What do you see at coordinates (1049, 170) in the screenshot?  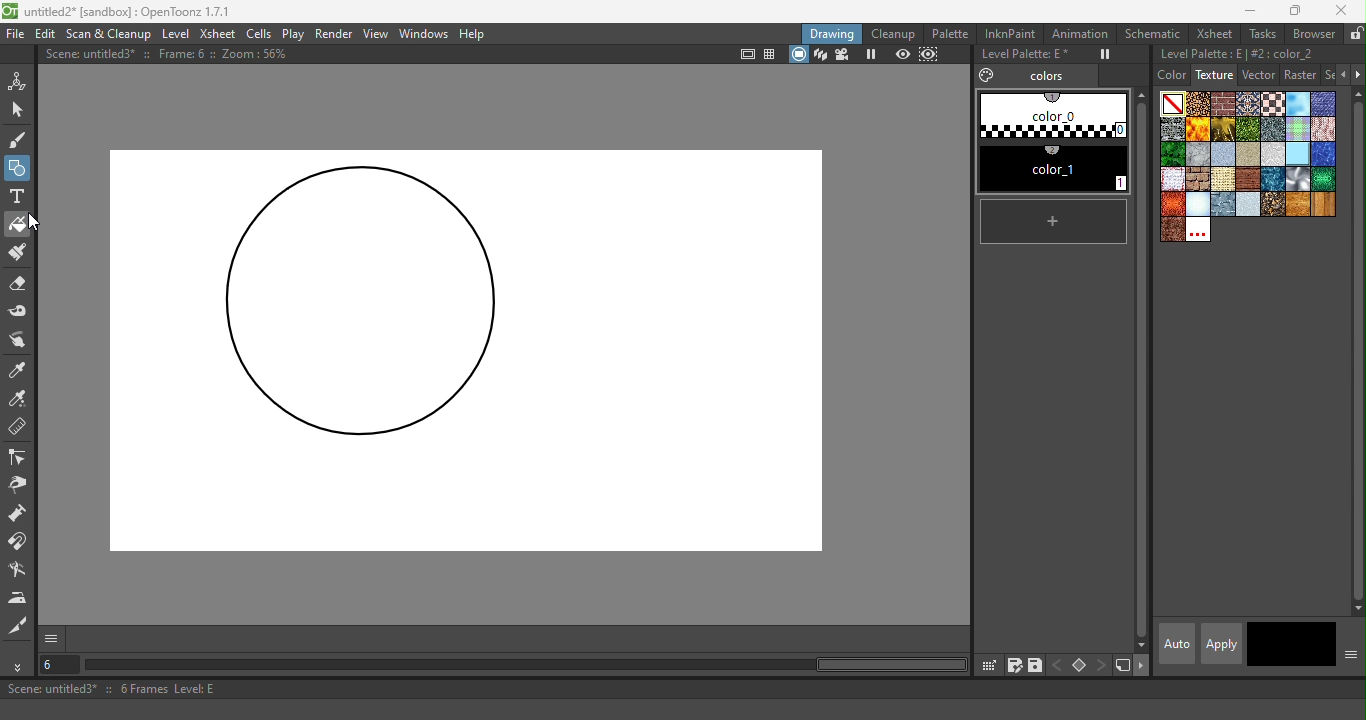 I see `#1 color_1 (2)` at bounding box center [1049, 170].